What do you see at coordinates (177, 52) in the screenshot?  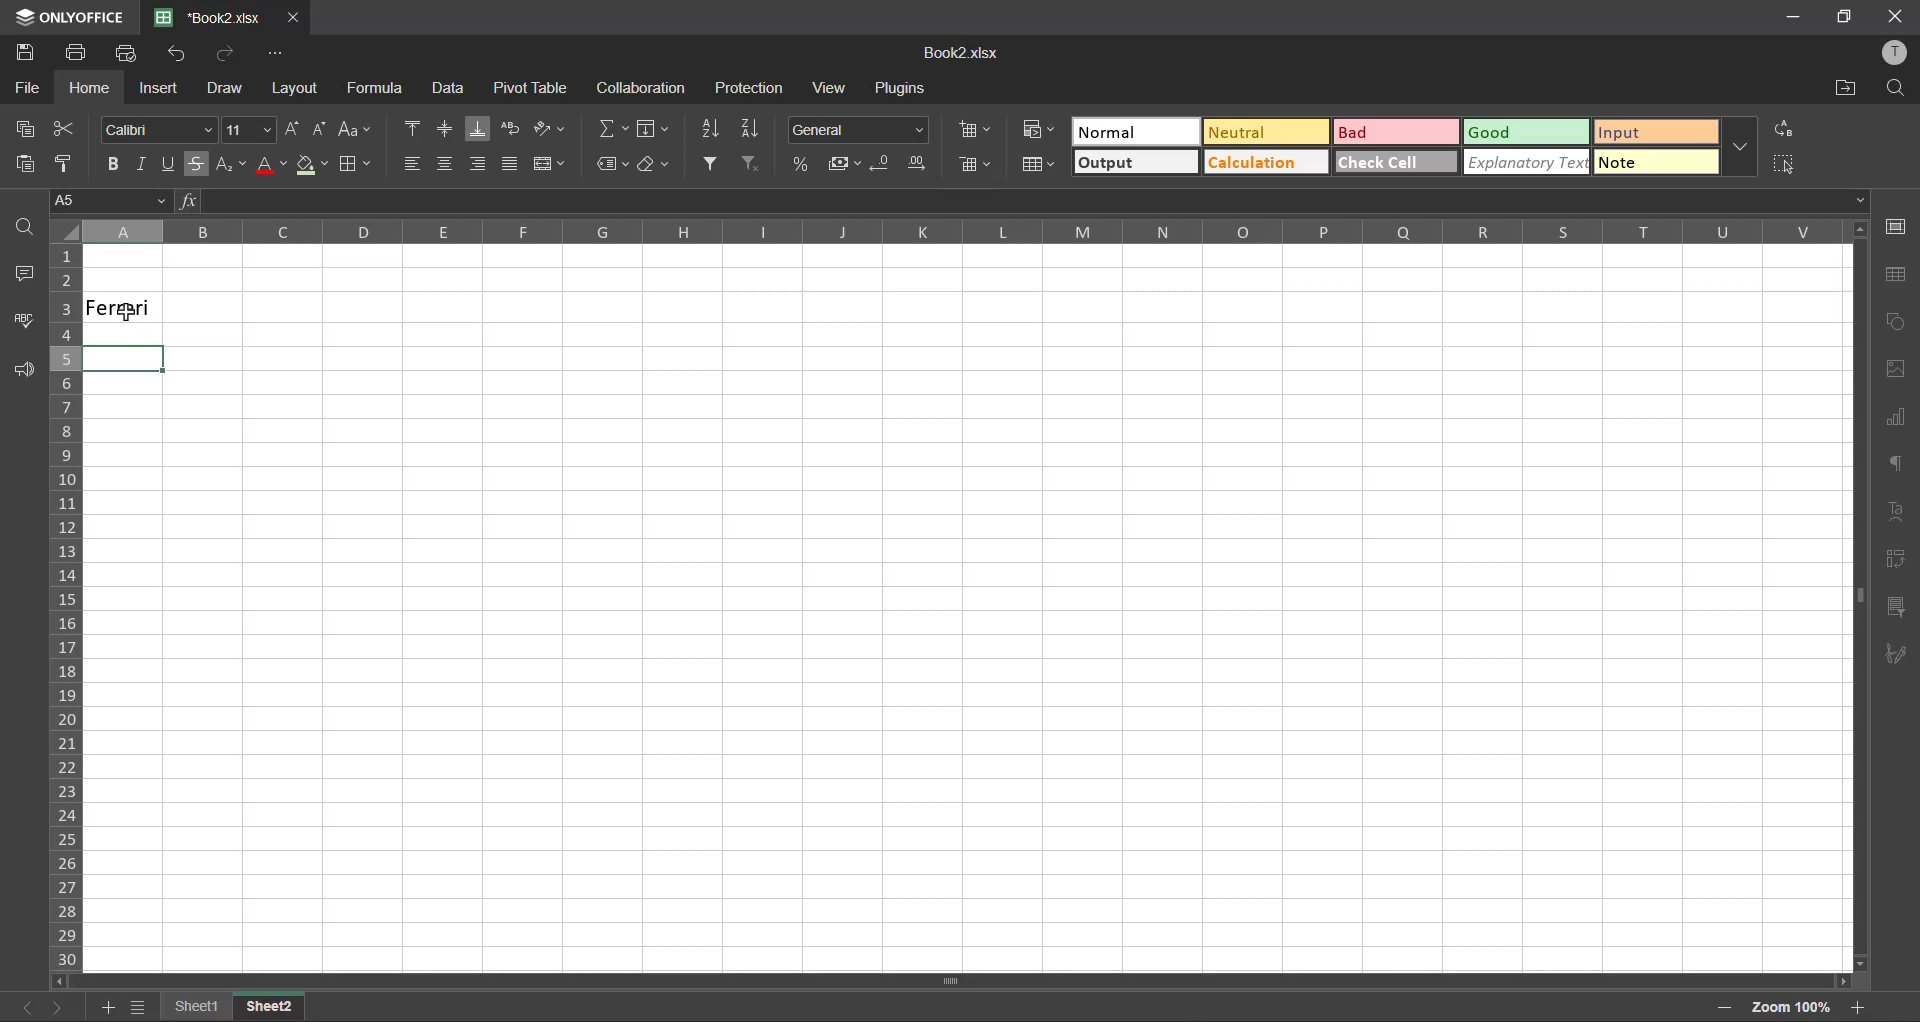 I see `undo` at bounding box center [177, 52].